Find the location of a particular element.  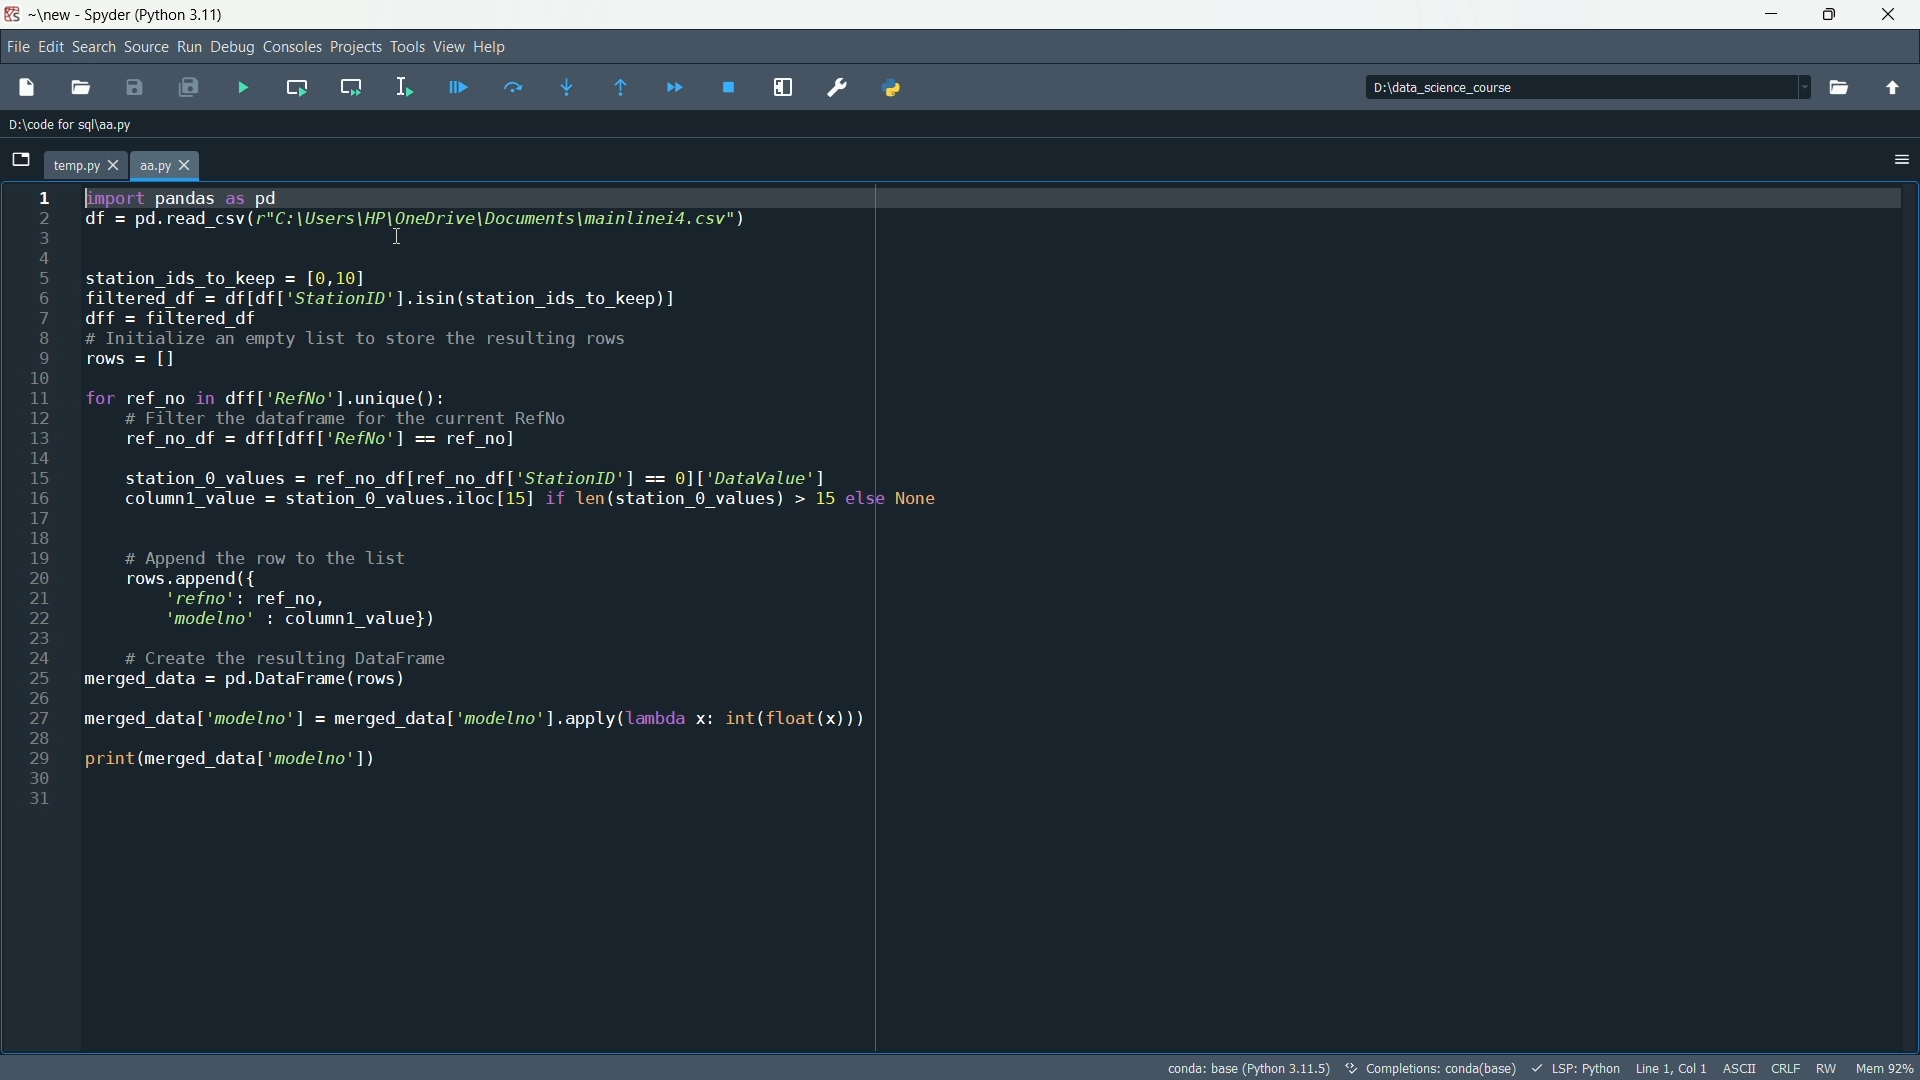

file encoding is located at coordinates (1739, 1068).